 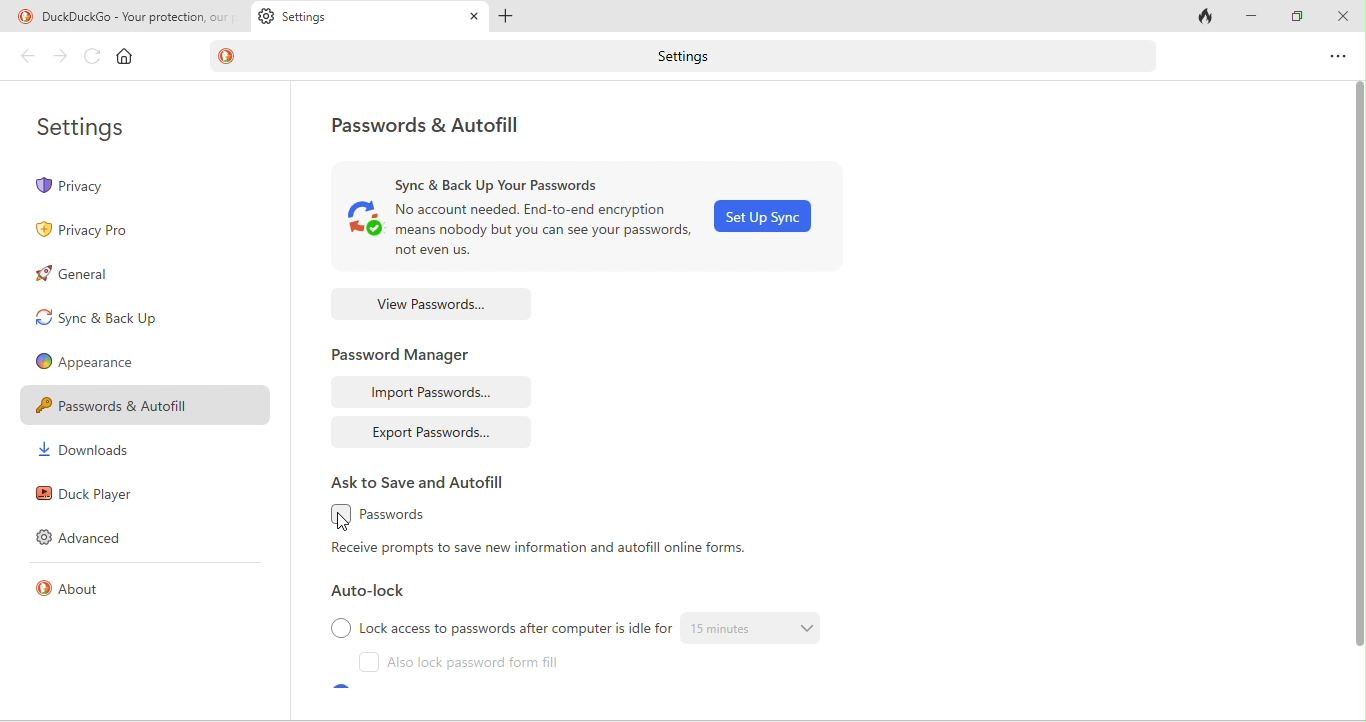 What do you see at coordinates (344, 16) in the screenshot?
I see `settings tab` at bounding box center [344, 16].